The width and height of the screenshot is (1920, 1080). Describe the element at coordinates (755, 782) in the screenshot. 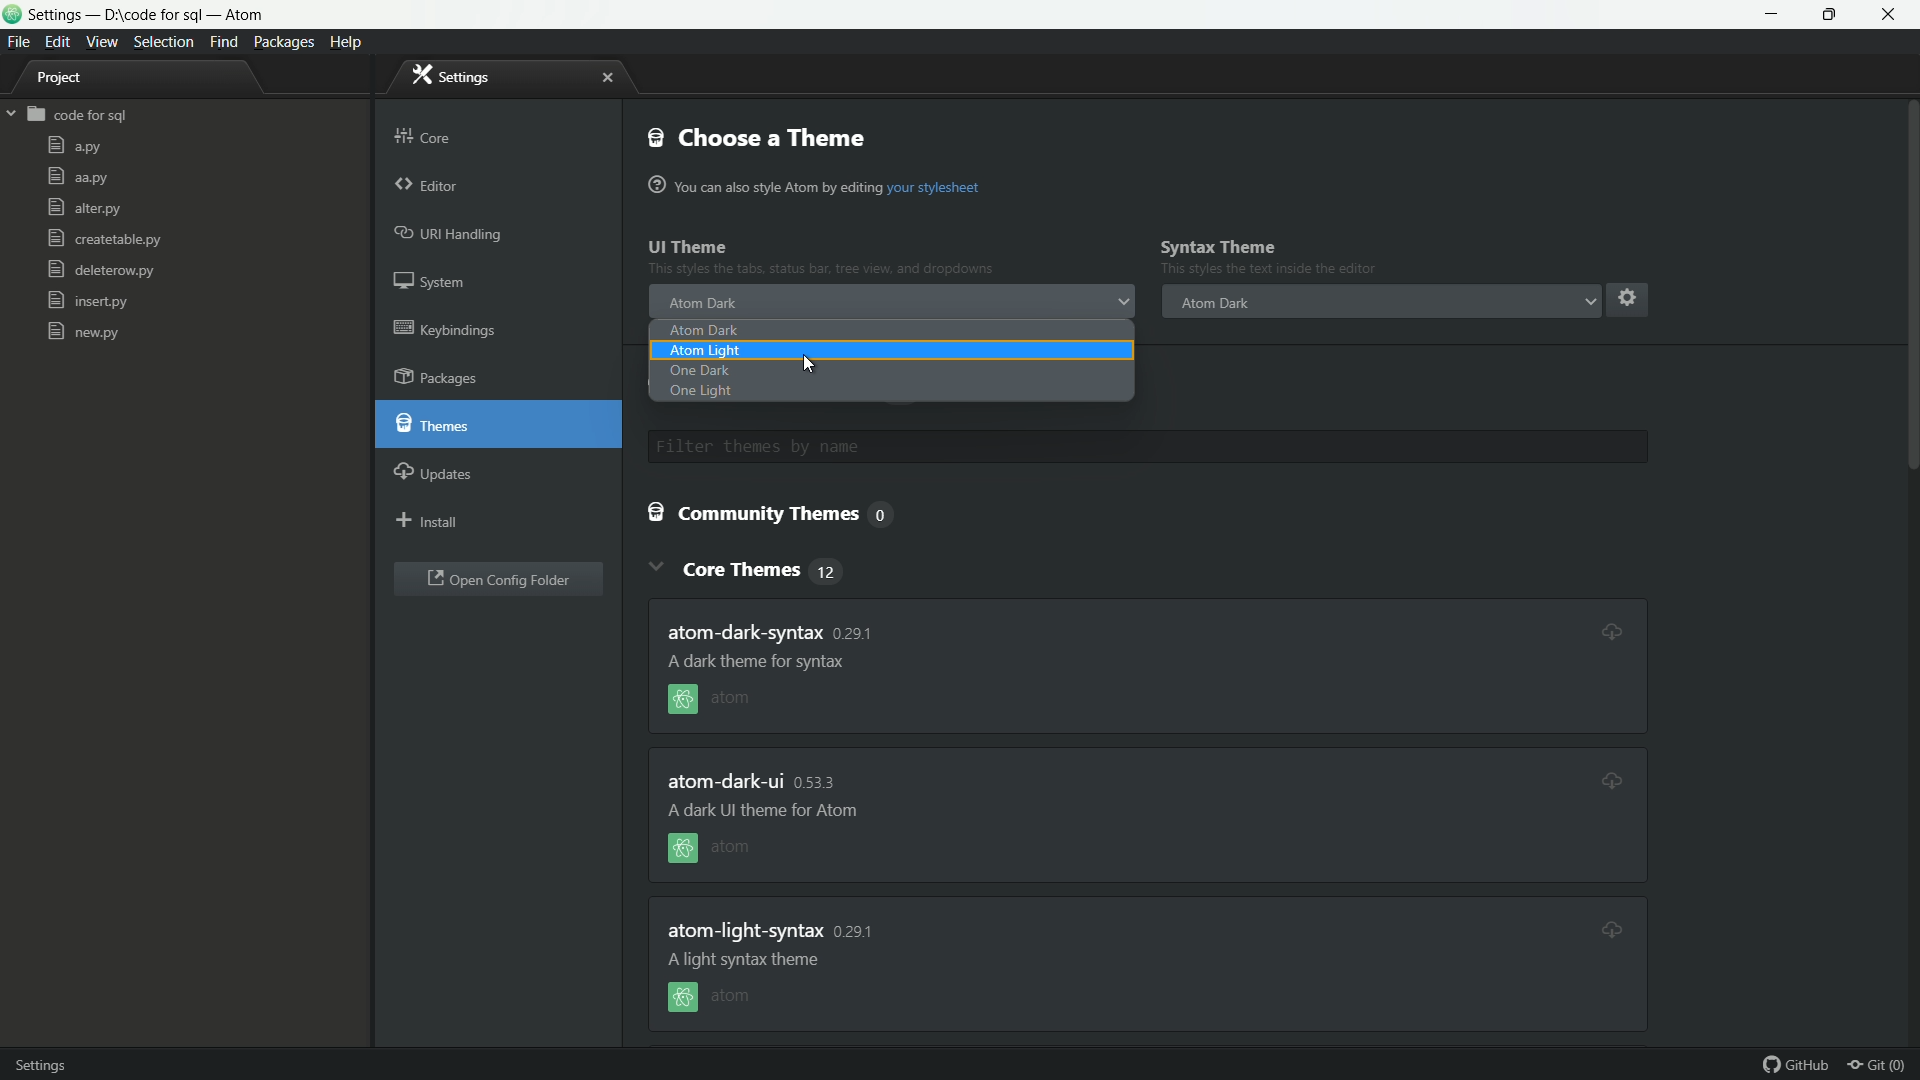

I see `atom dark ui` at that location.